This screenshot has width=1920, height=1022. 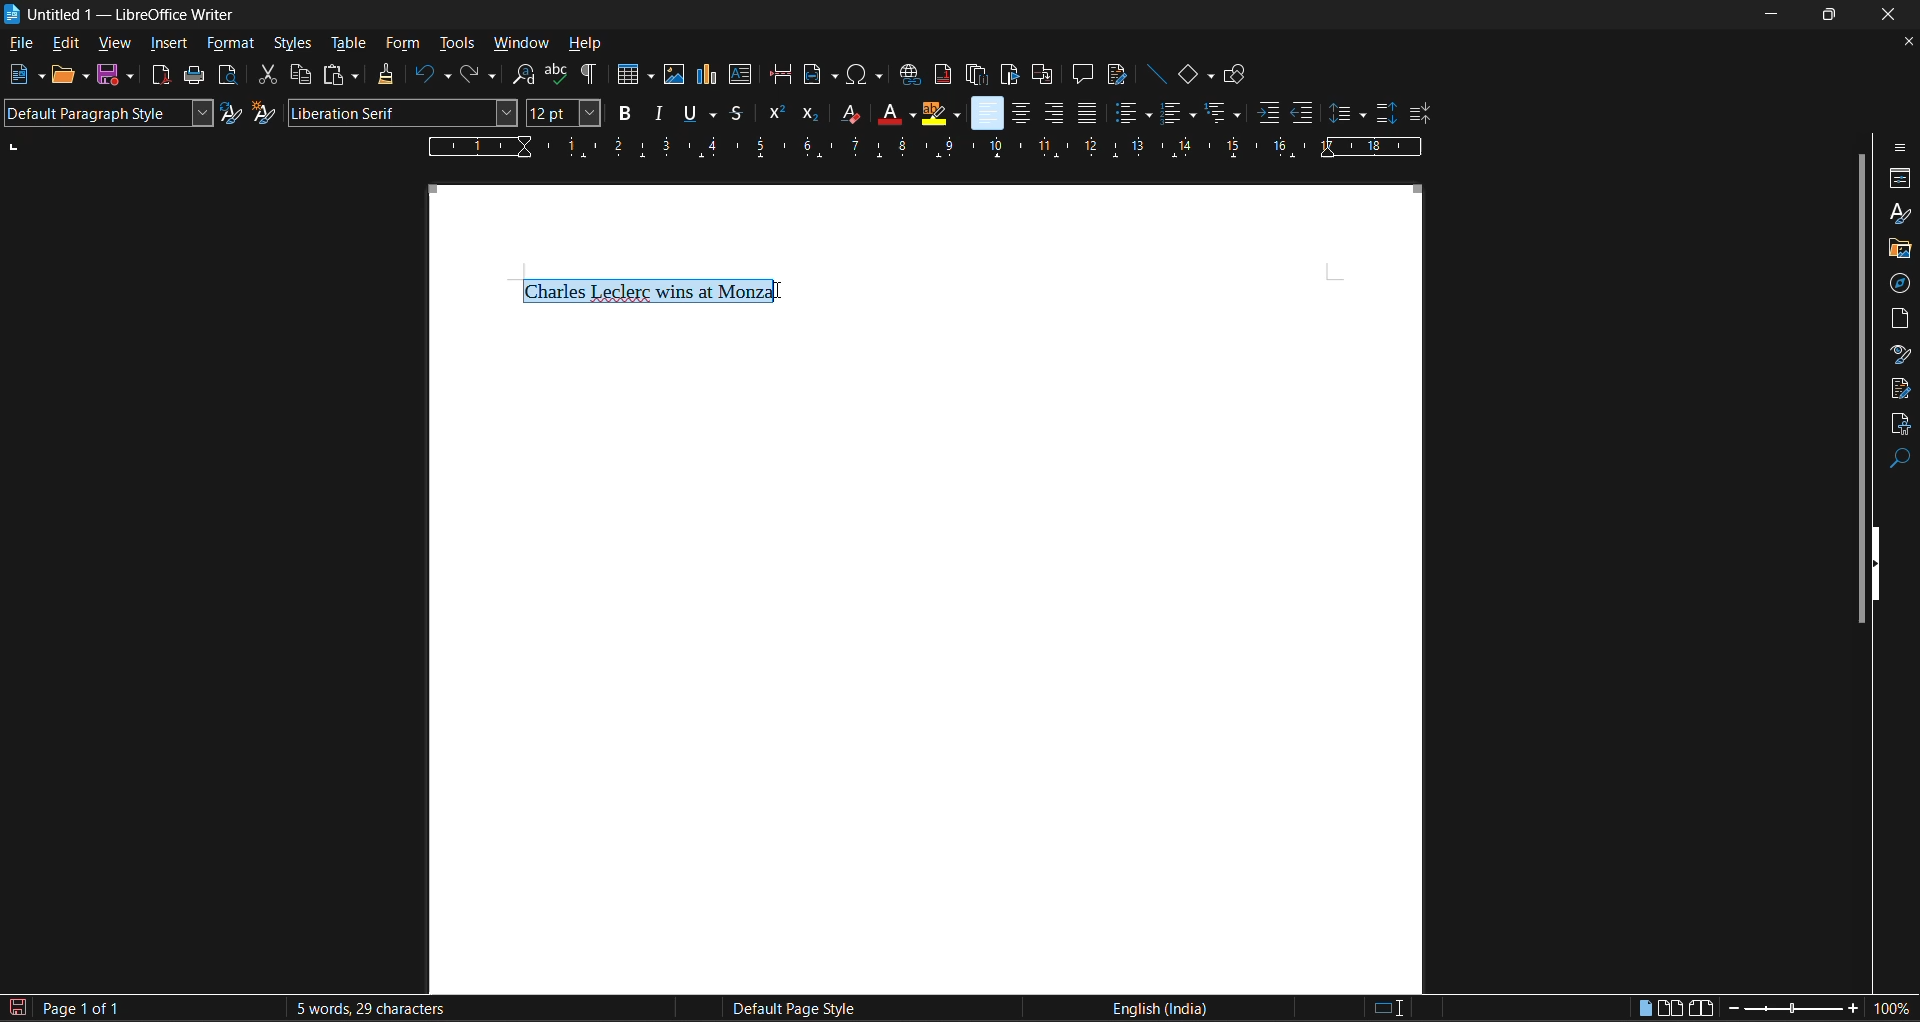 What do you see at coordinates (911, 77) in the screenshot?
I see `insert hyperlink` at bounding box center [911, 77].